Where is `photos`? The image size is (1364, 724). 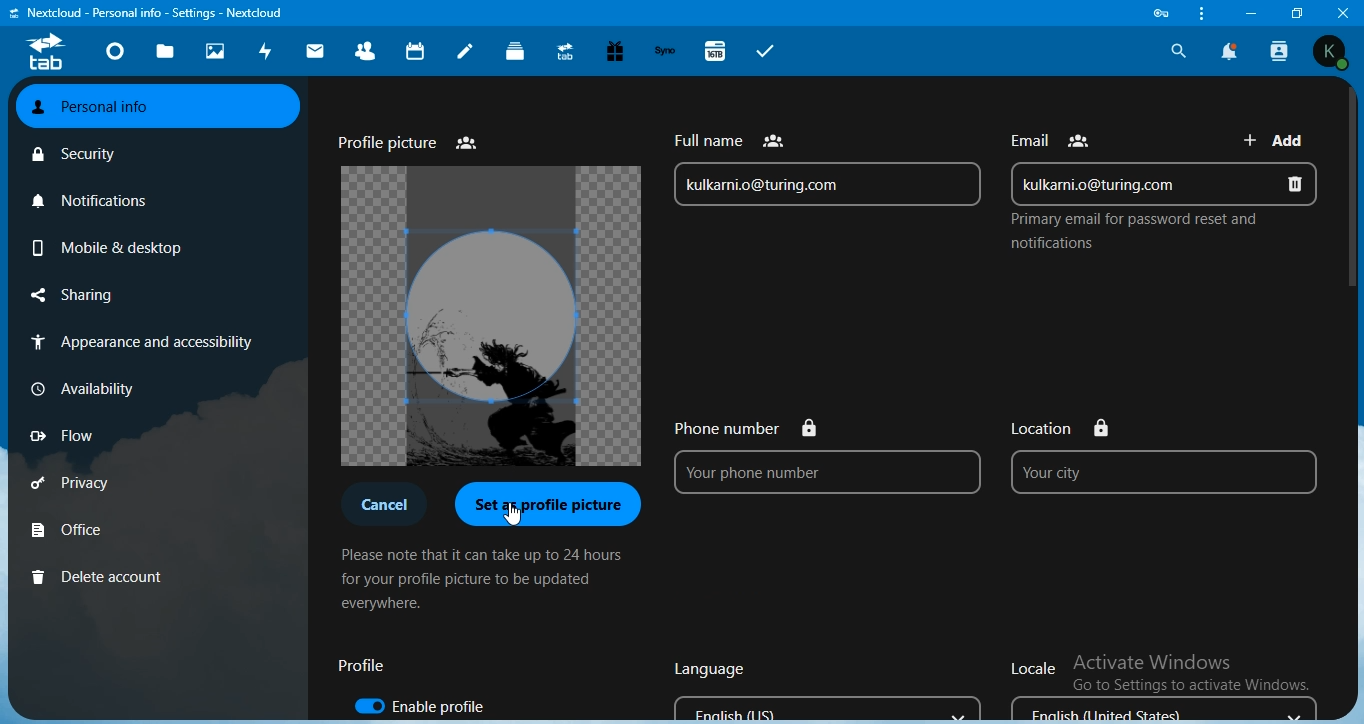
photos is located at coordinates (217, 52).